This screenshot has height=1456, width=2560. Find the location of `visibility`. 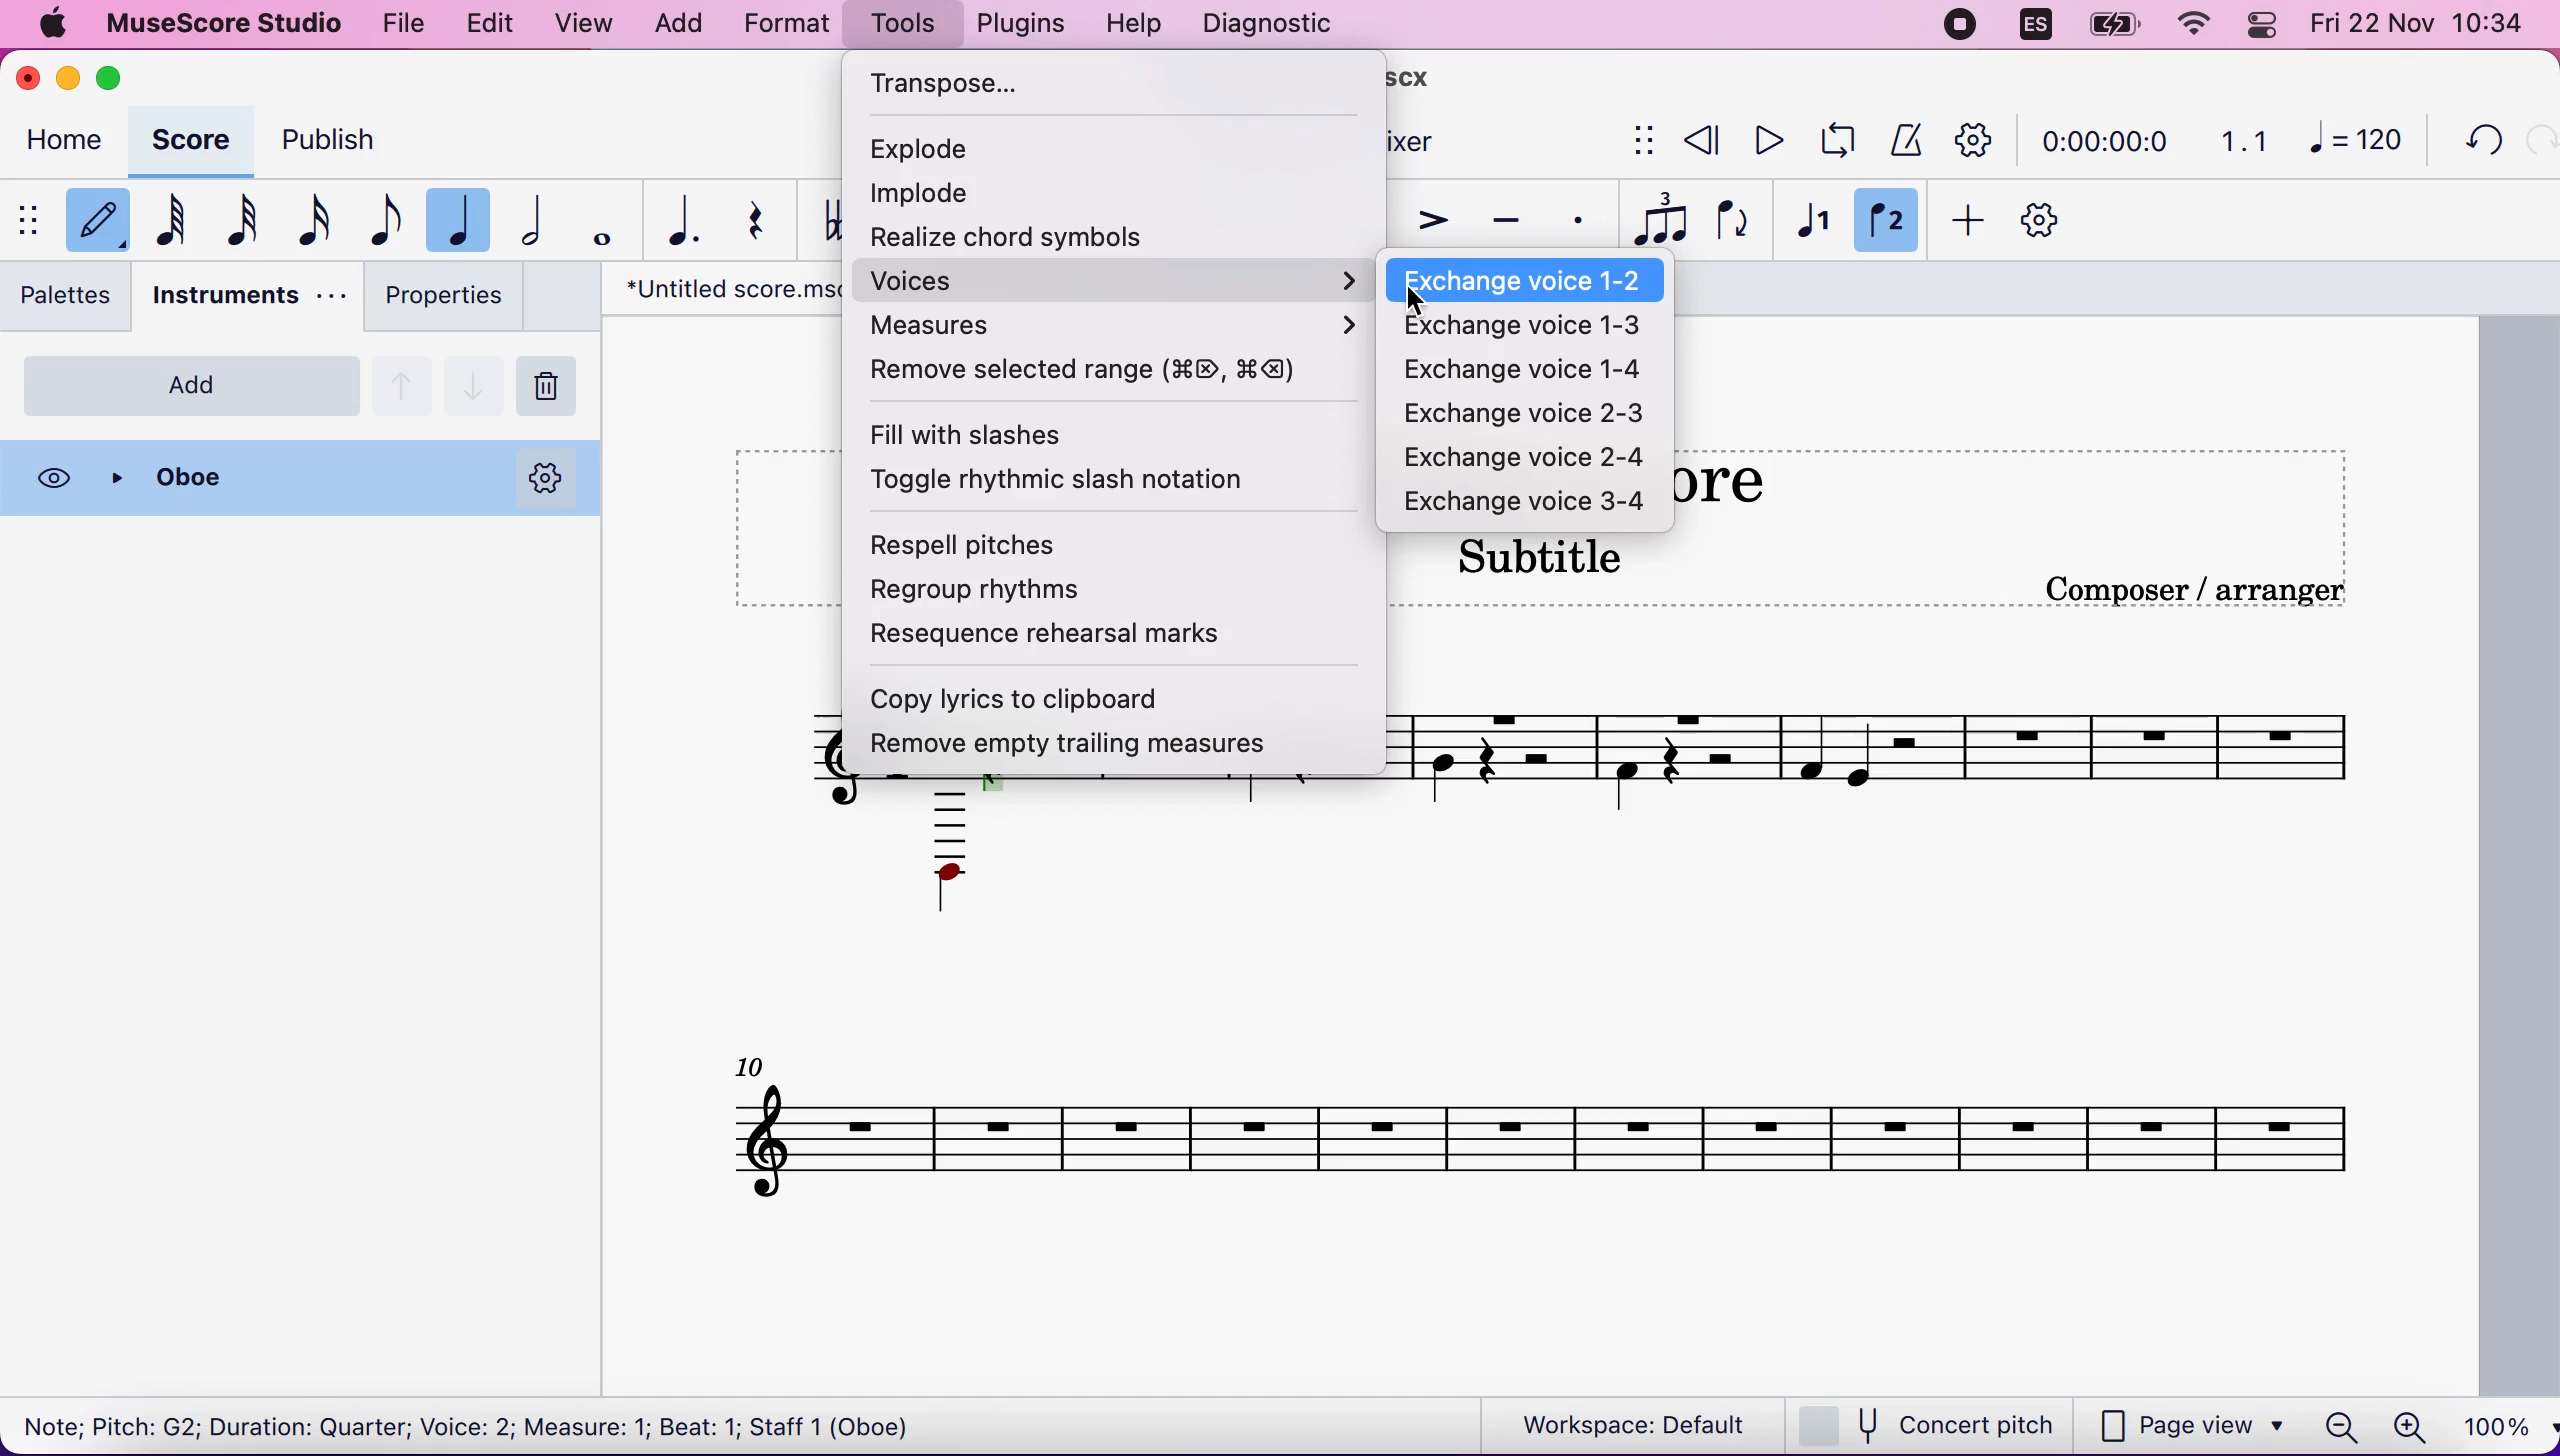

visibility is located at coordinates (53, 479).